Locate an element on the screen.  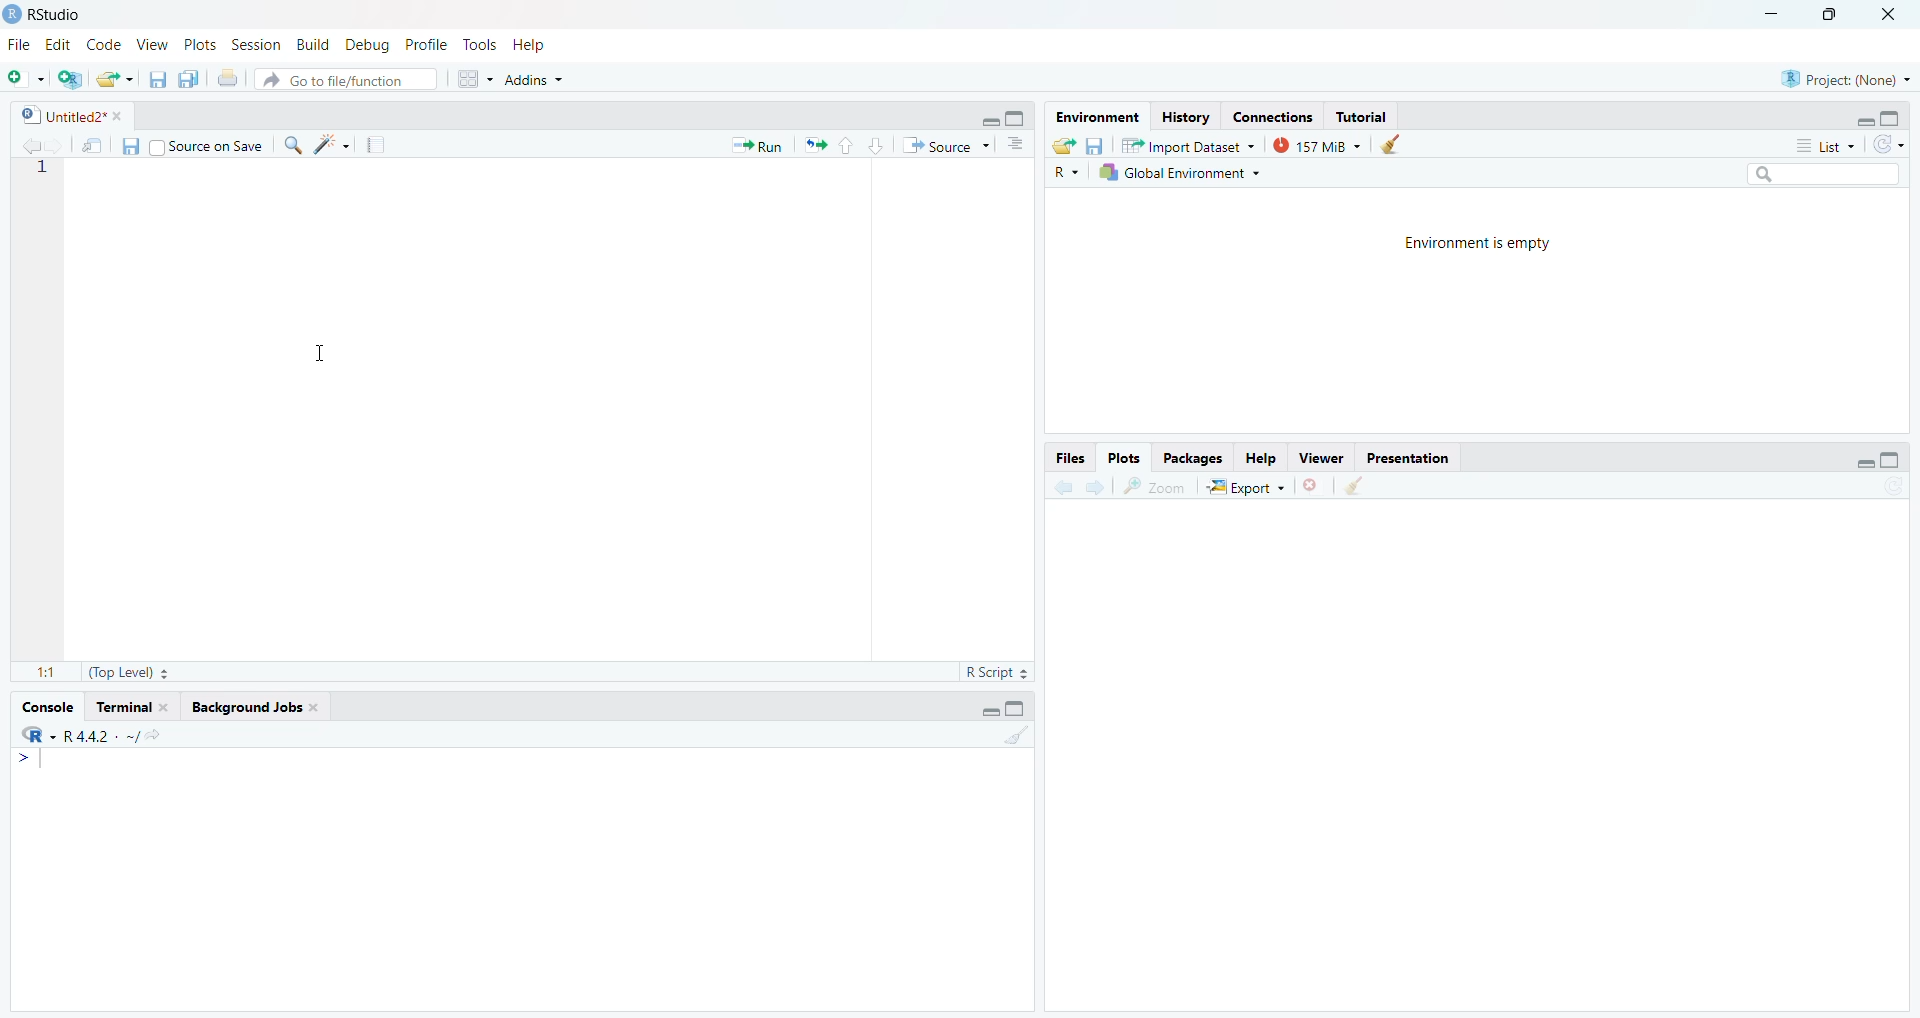
Terminal is located at coordinates (122, 705).